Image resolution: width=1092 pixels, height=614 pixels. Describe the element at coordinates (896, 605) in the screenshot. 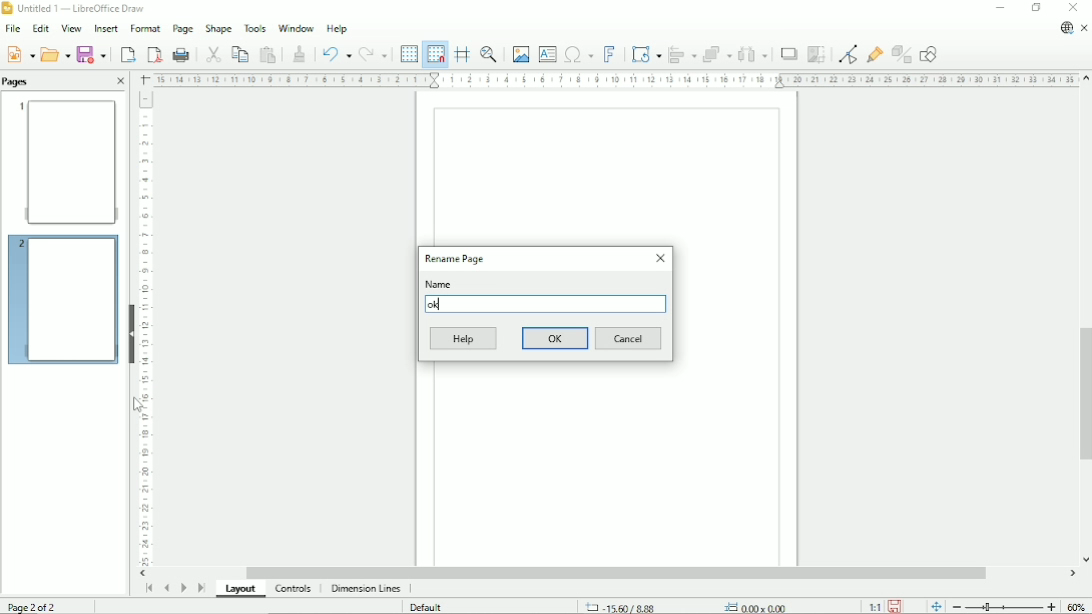

I see `Save` at that location.